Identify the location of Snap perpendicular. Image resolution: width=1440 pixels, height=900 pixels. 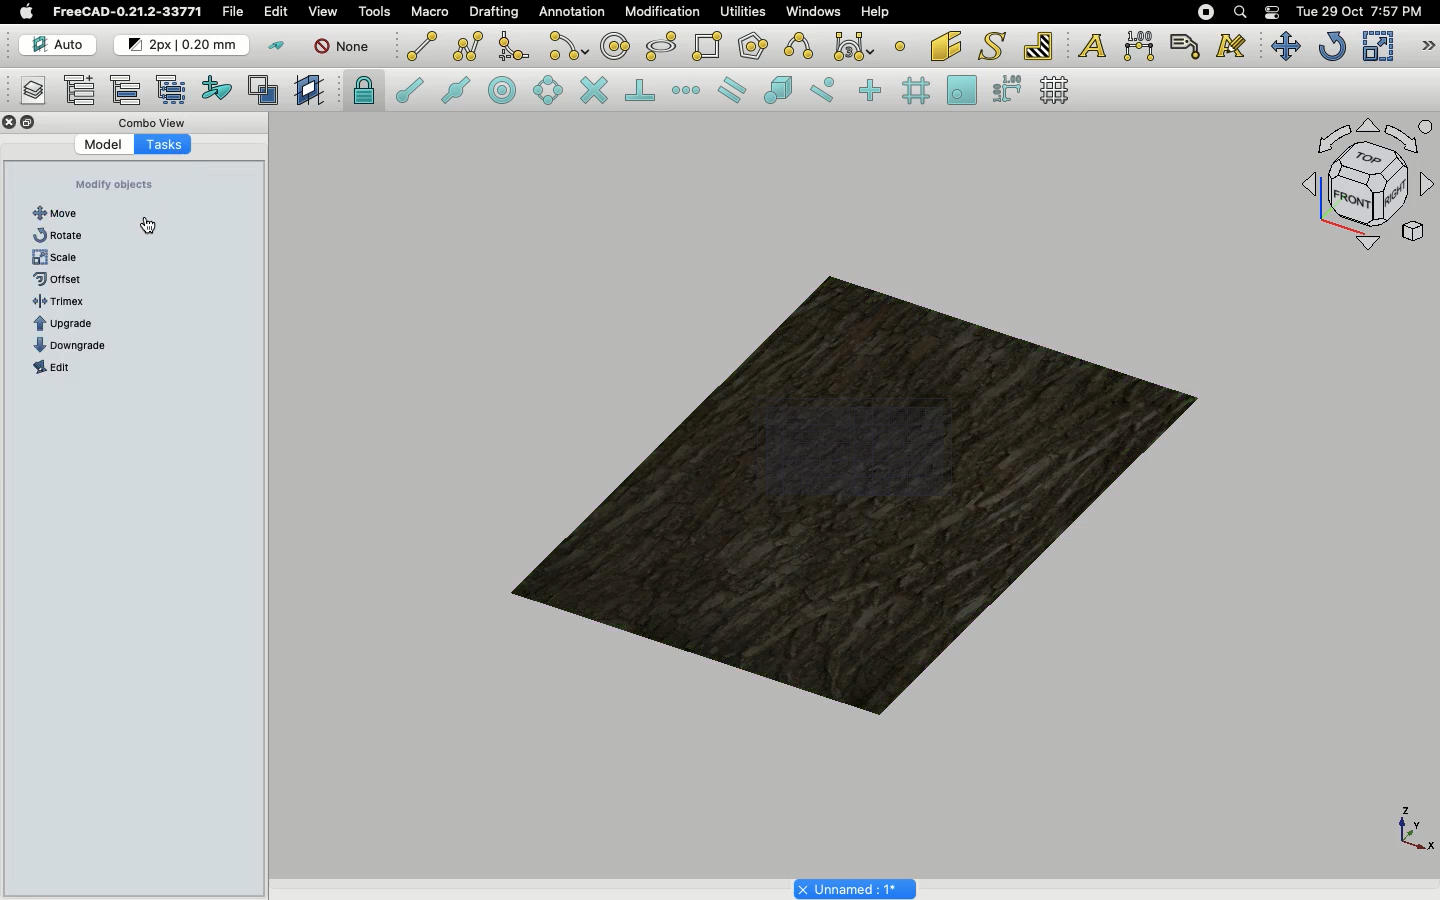
(643, 92).